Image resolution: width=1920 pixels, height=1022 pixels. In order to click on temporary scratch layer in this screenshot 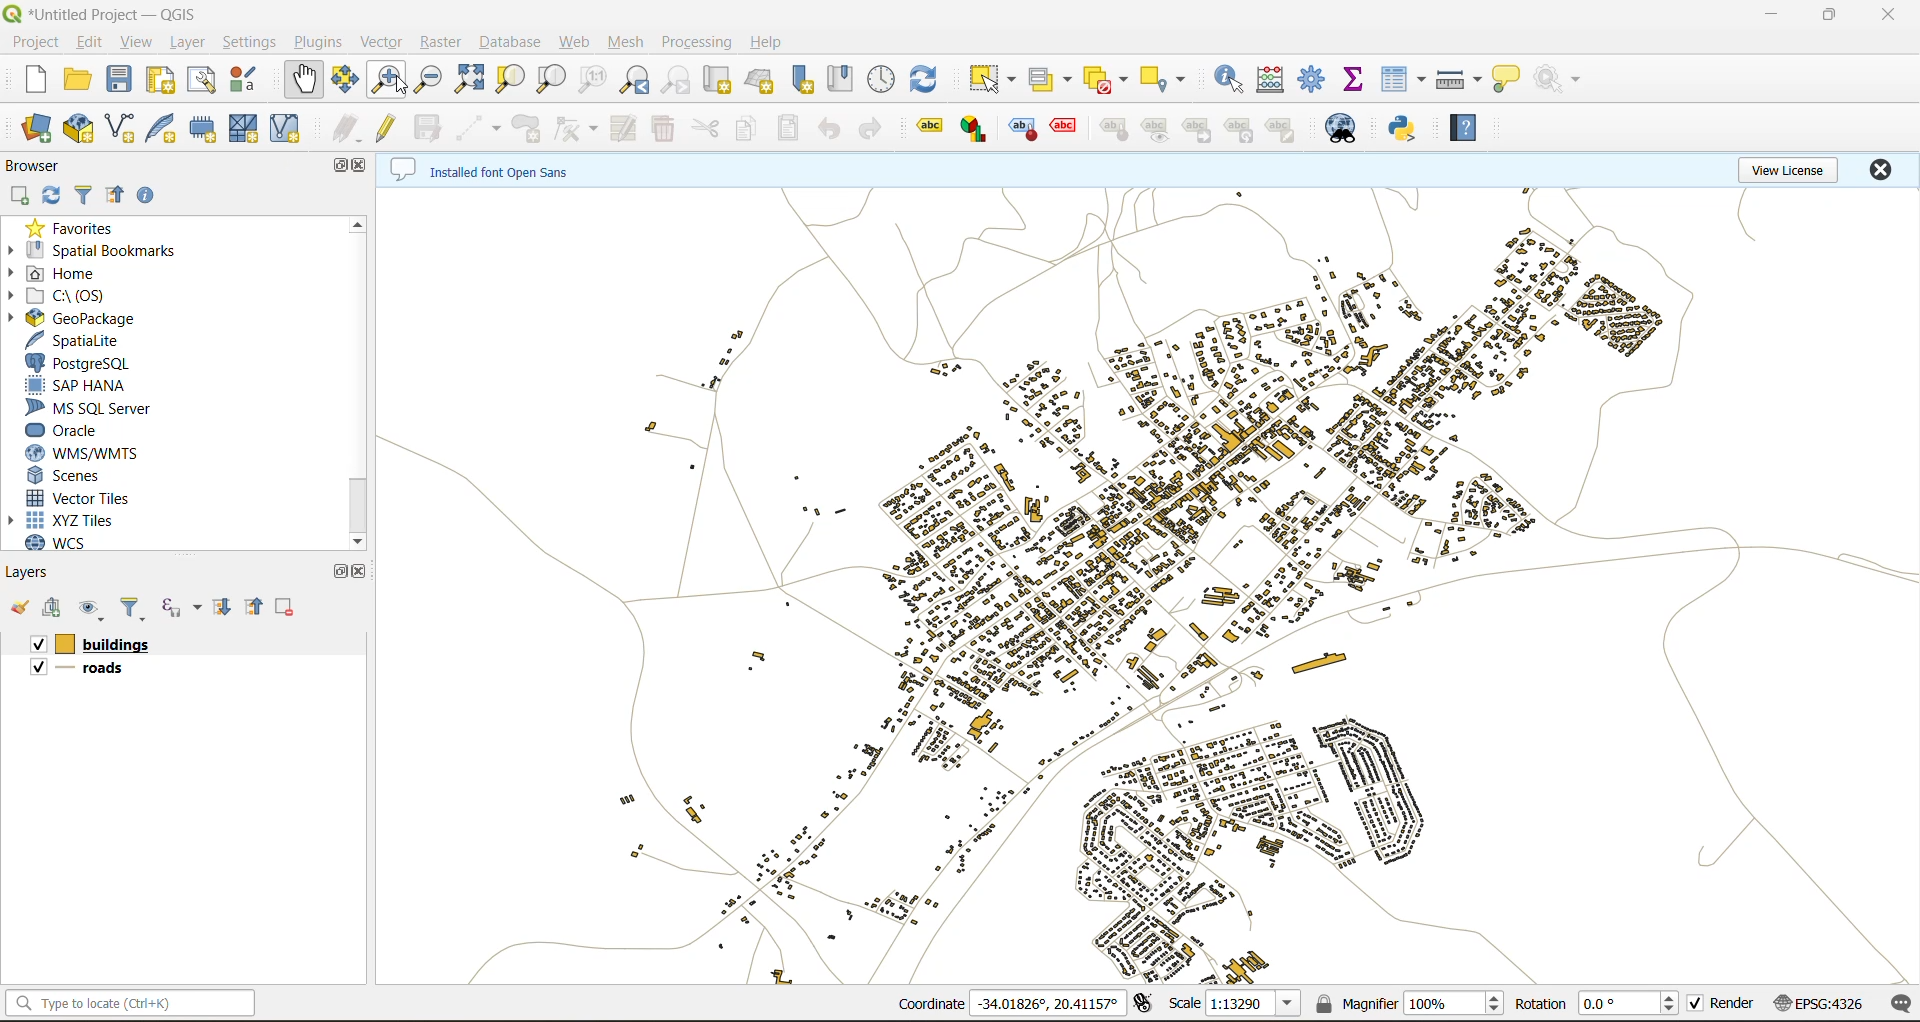, I will do `click(207, 128)`.